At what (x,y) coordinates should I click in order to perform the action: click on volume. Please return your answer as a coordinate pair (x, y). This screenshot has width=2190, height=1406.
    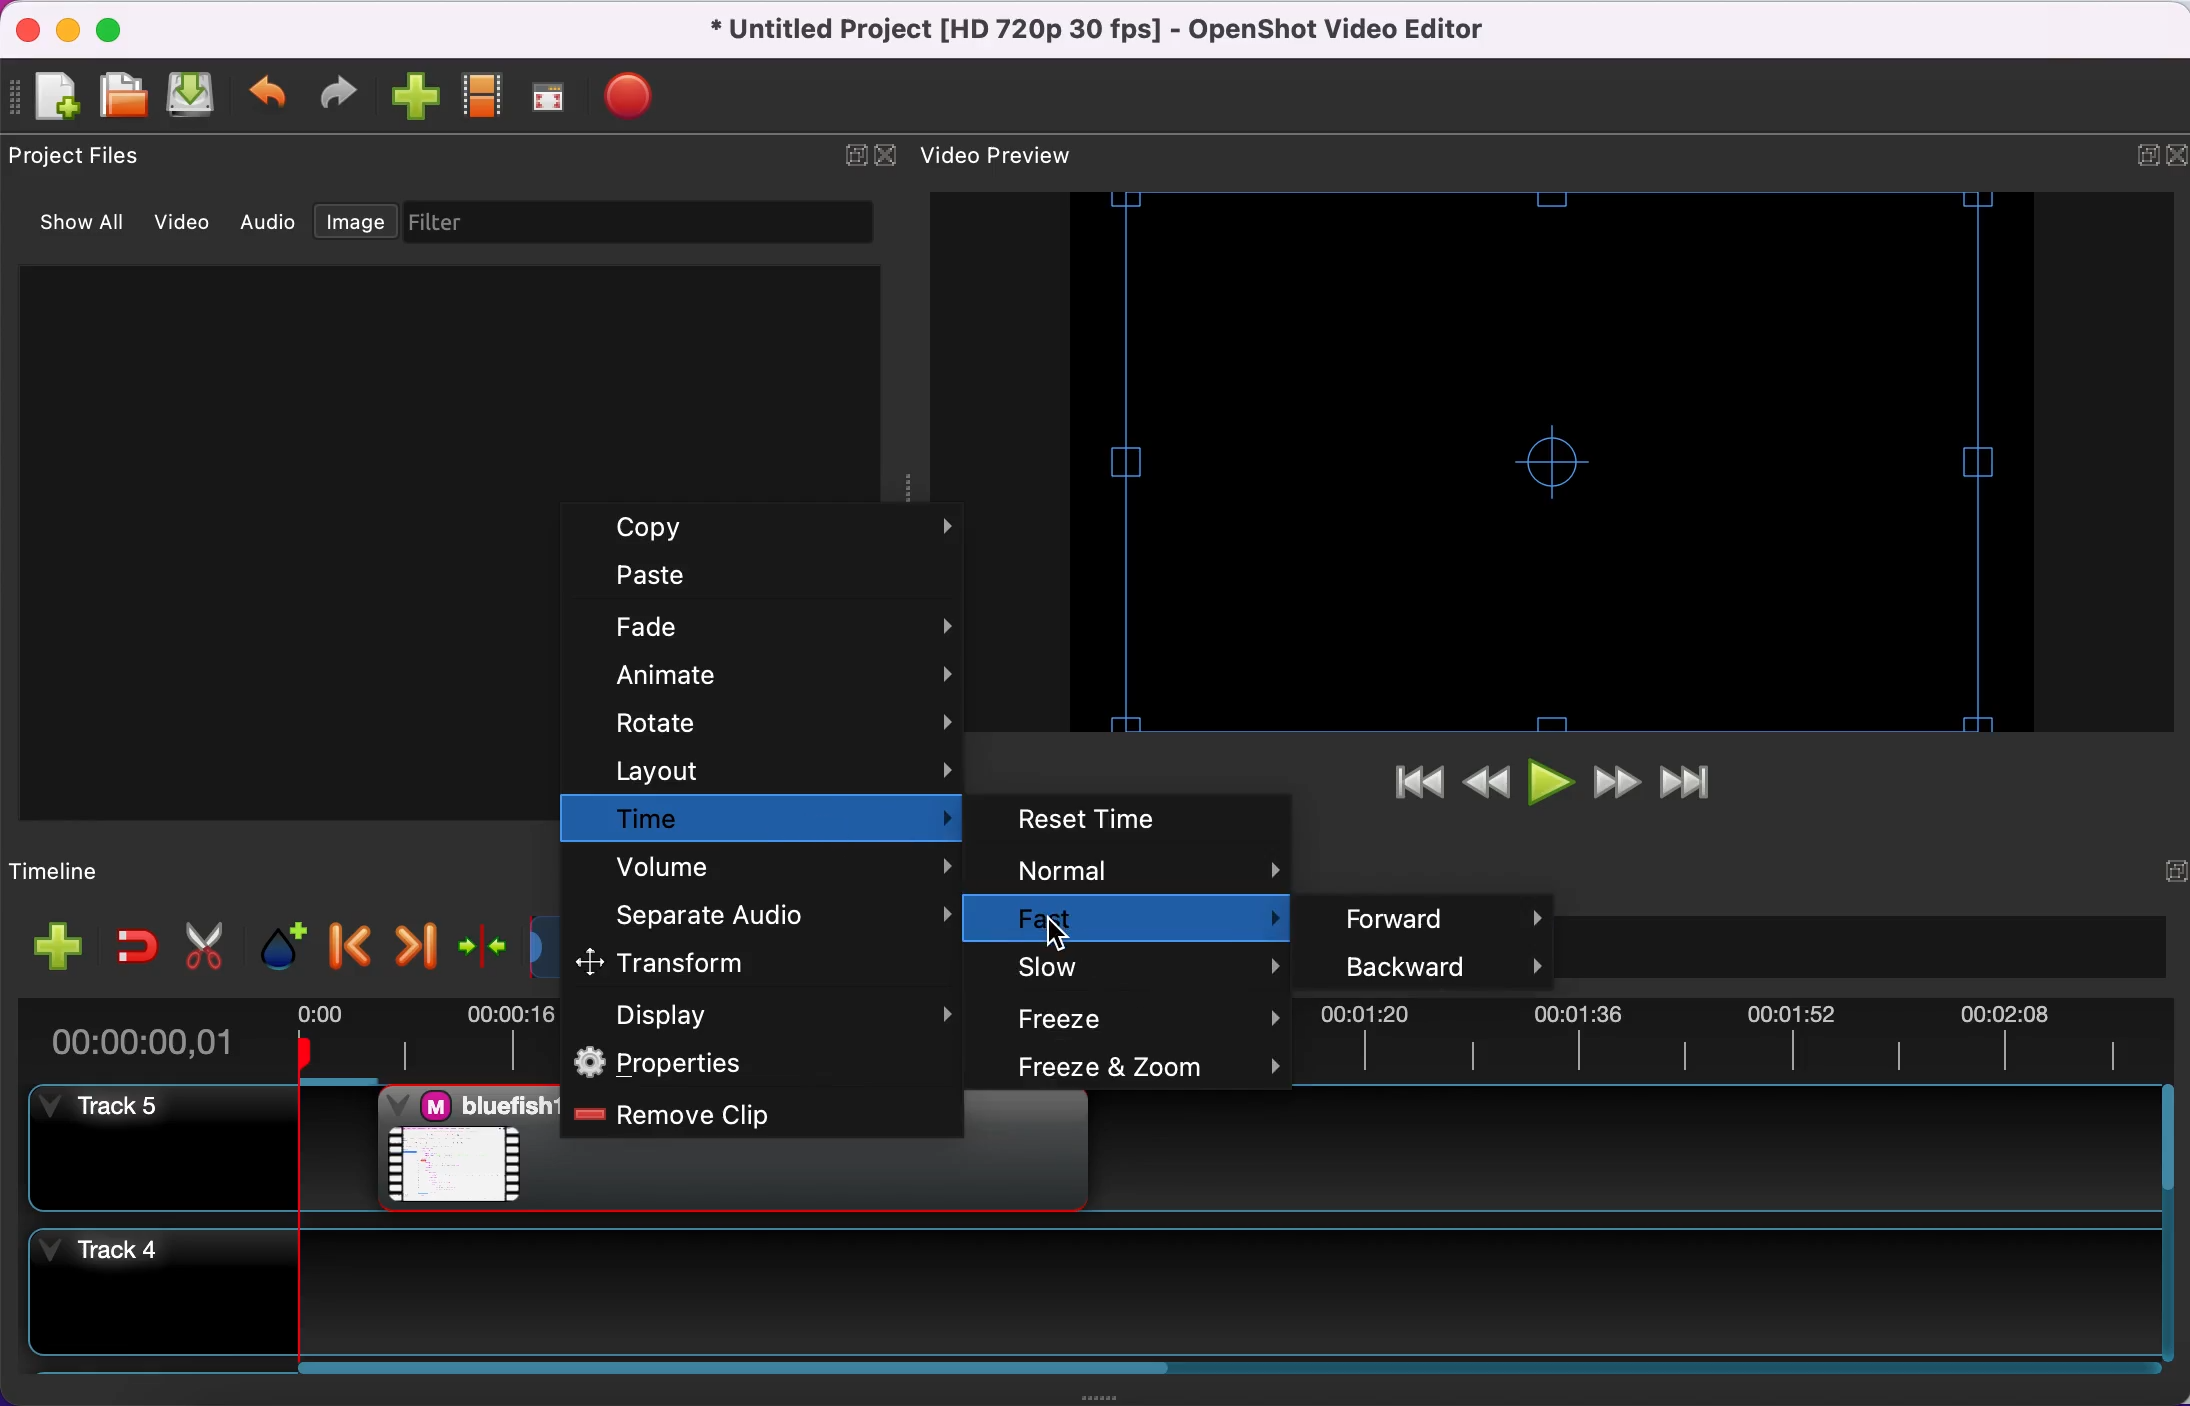
    Looking at the image, I should click on (768, 869).